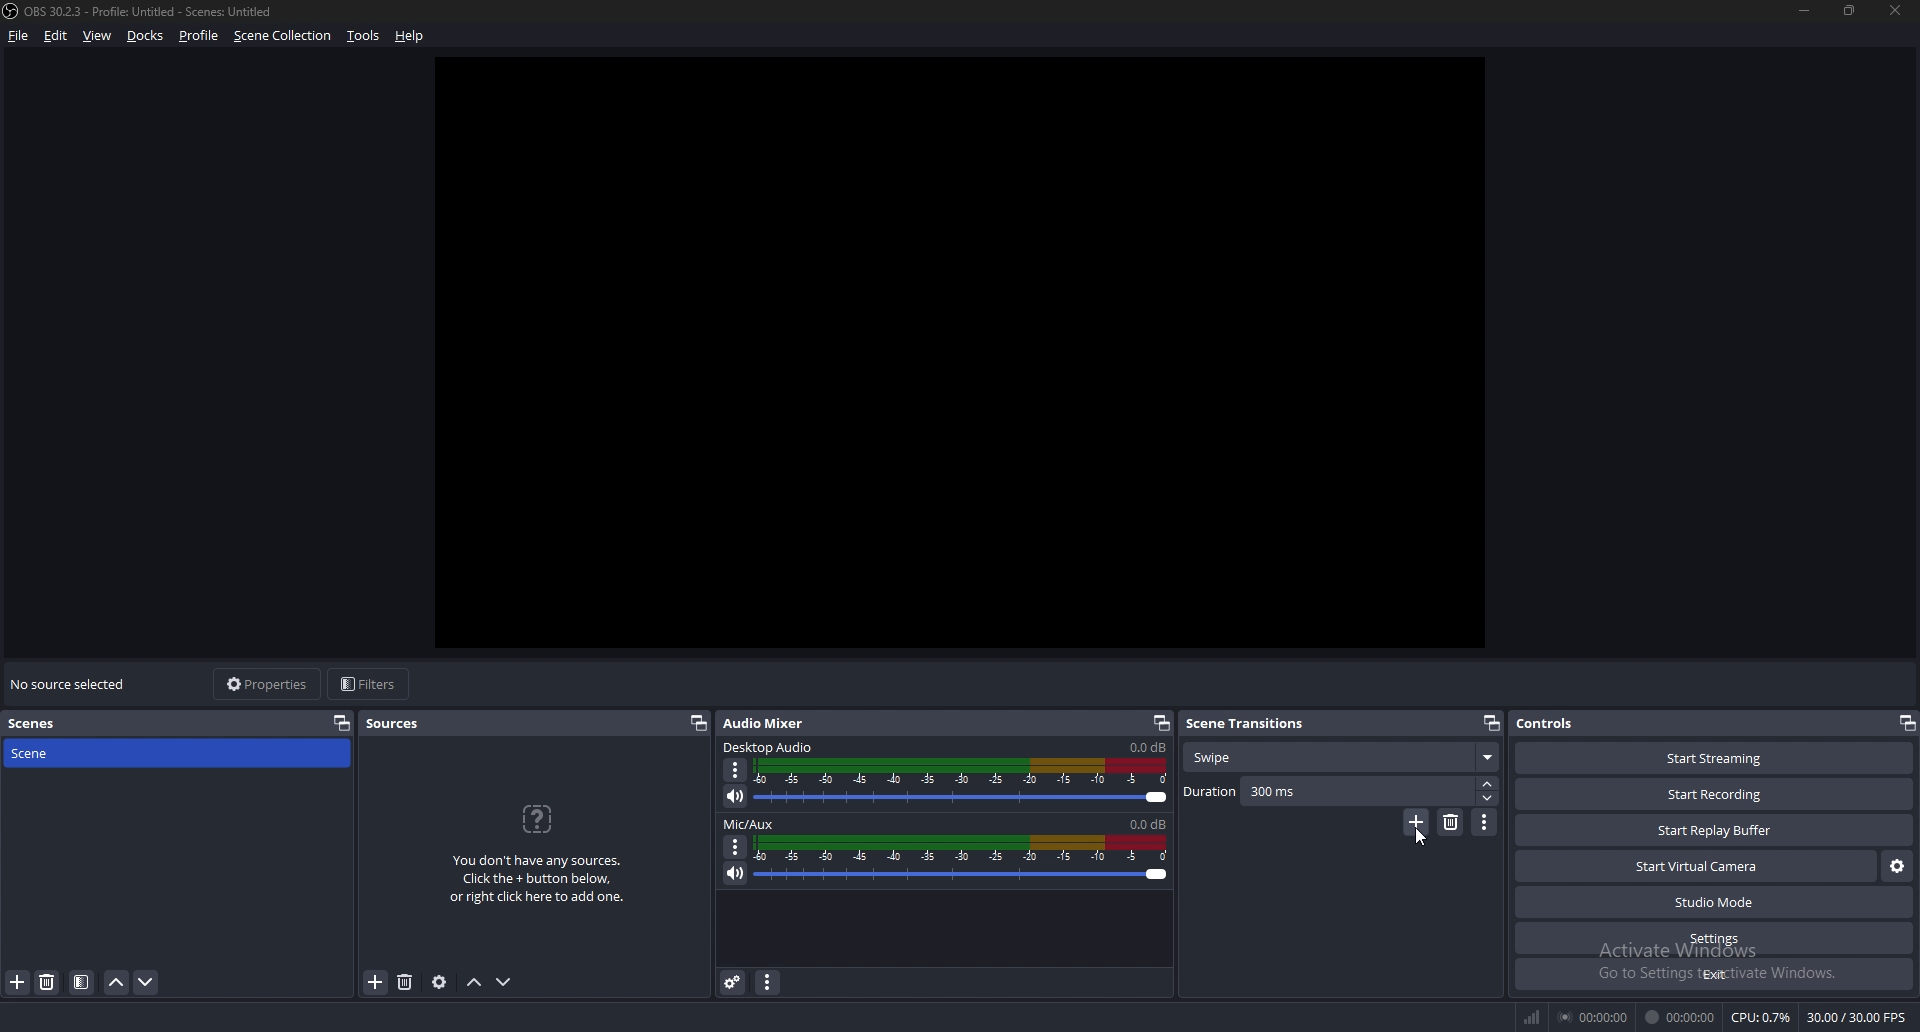 The width and height of the screenshot is (1920, 1032). Describe the element at coordinates (1248, 724) in the screenshot. I see `scene transitions` at that location.